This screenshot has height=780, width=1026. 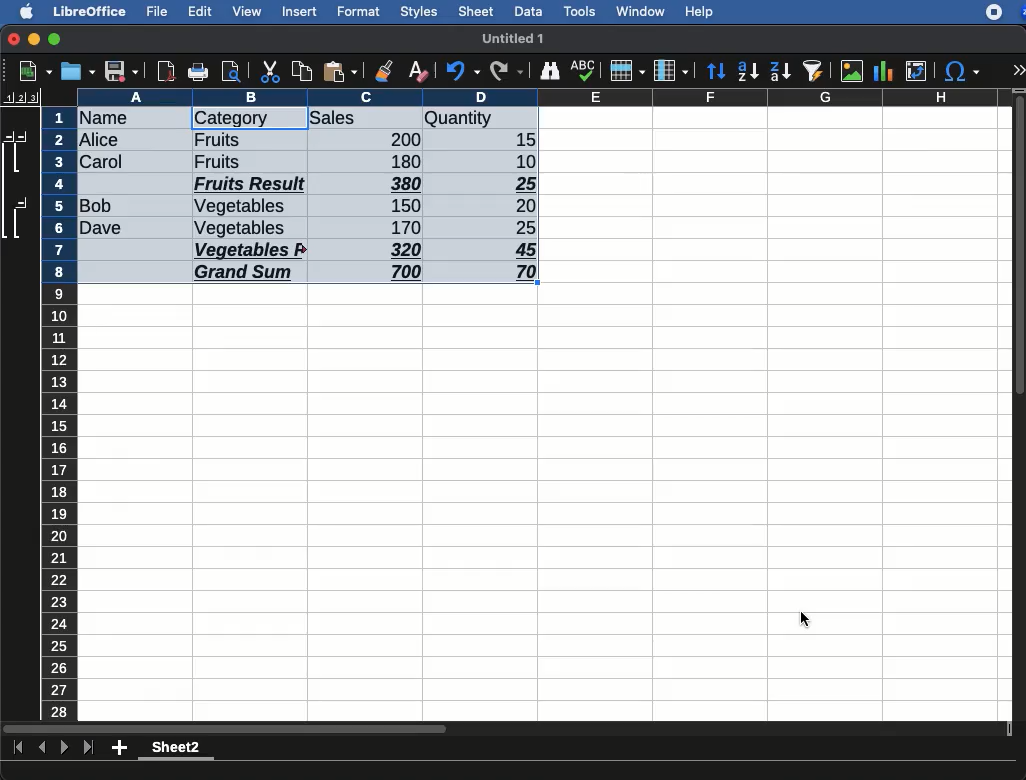 What do you see at coordinates (21, 10) in the screenshot?
I see `apple` at bounding box center [21, 10].